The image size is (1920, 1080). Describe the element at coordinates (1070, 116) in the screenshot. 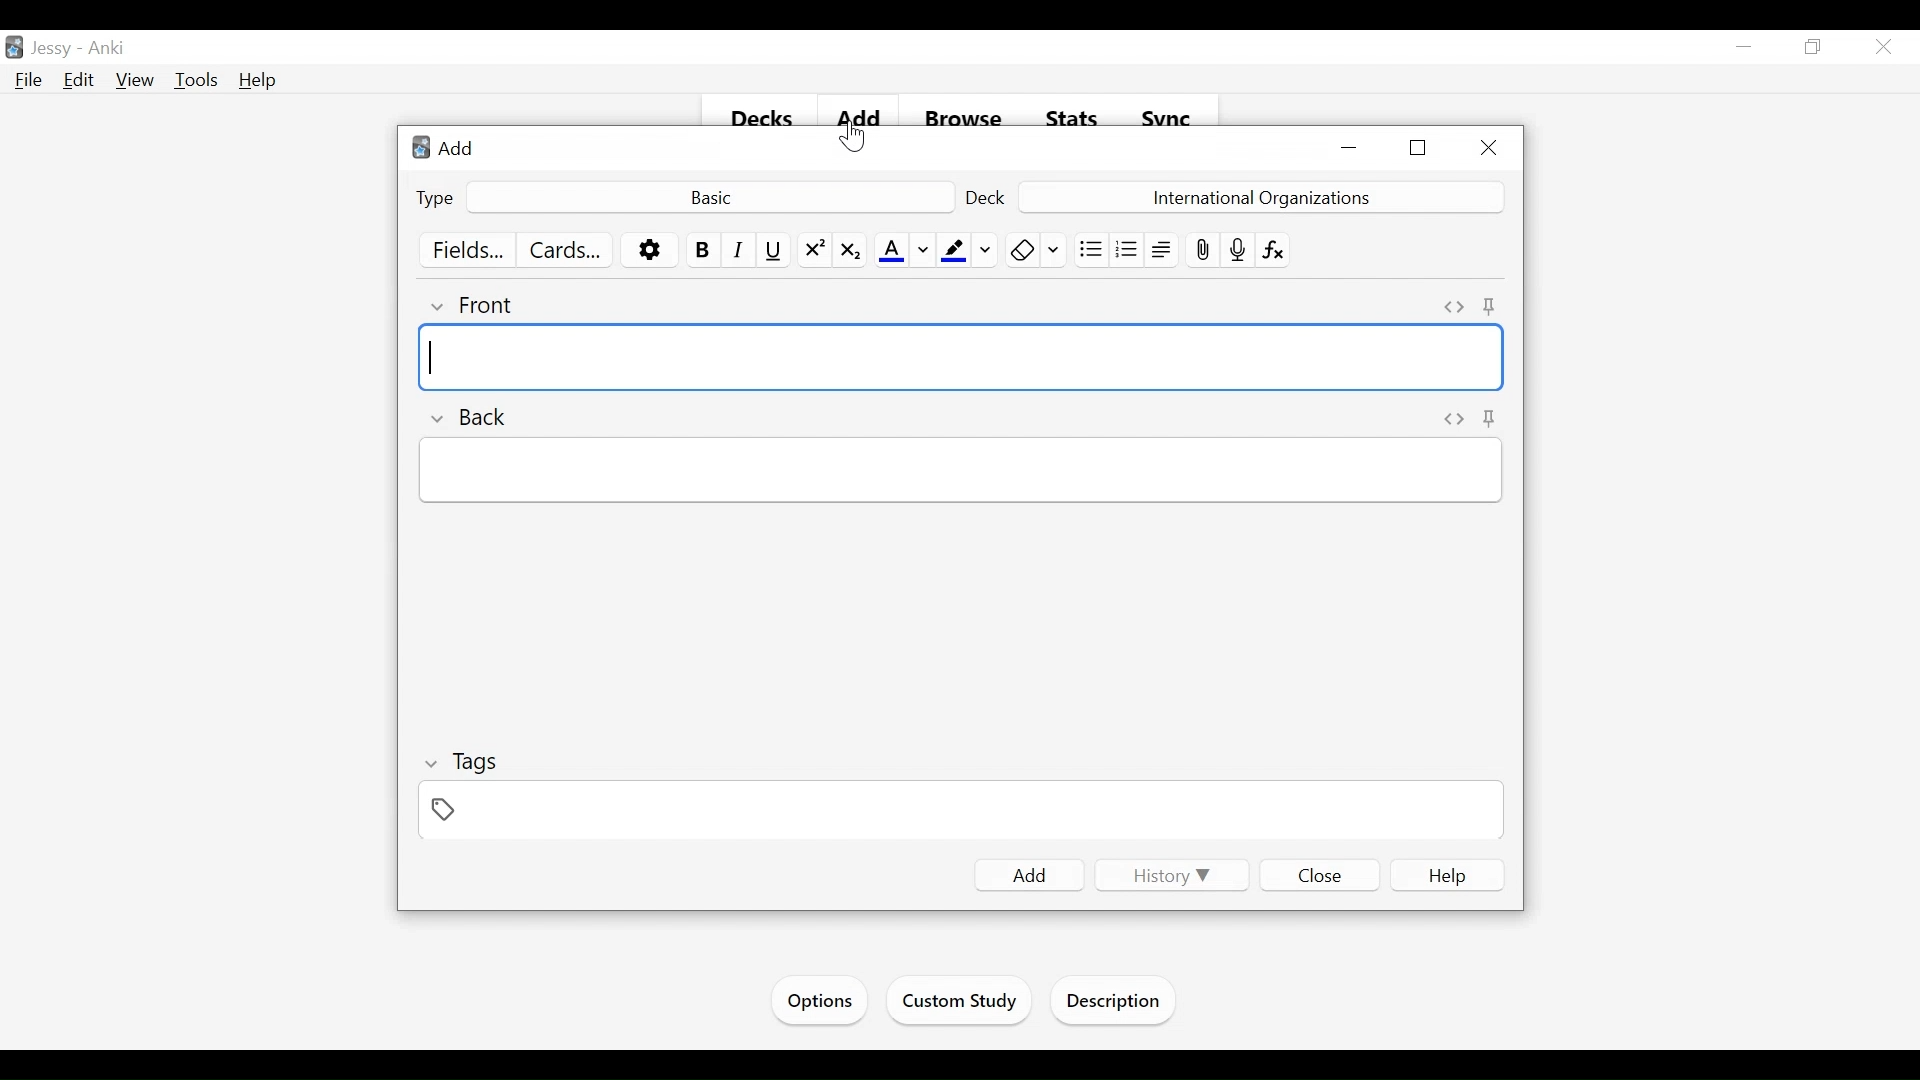

I see `Stats` at that location.